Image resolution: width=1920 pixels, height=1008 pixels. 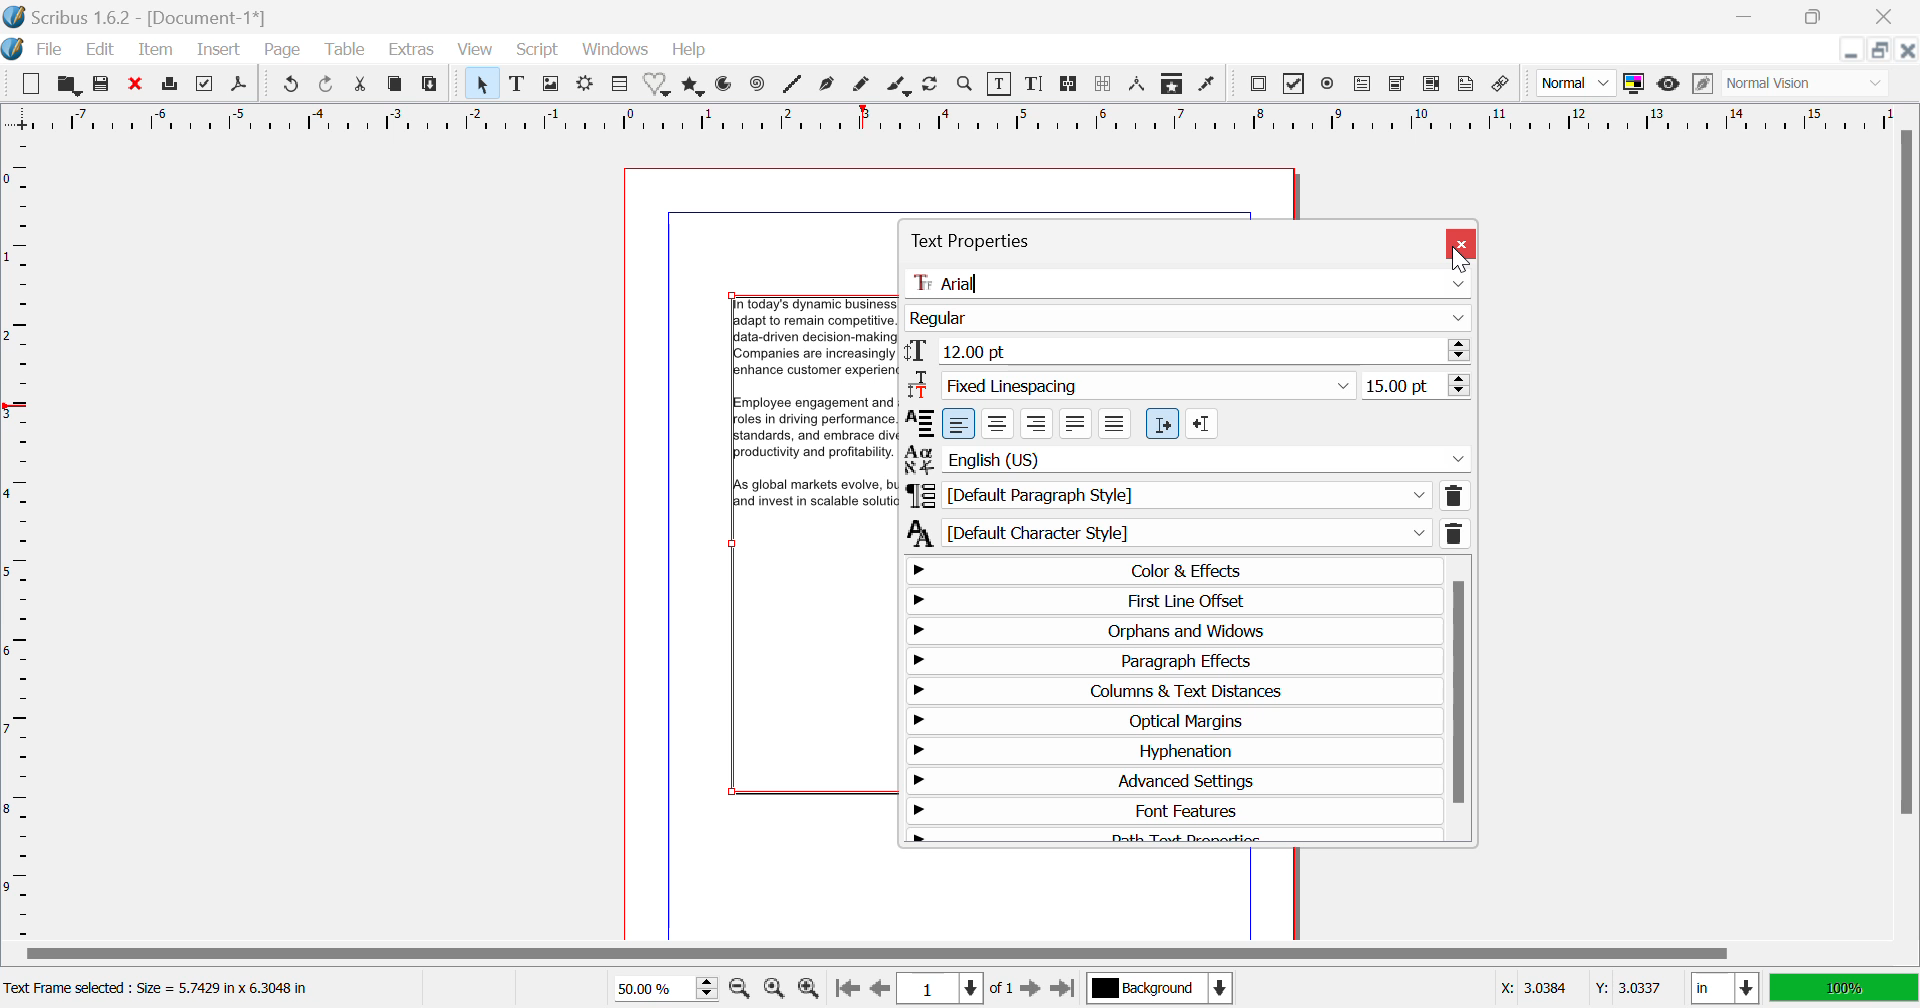 I want to click on Toggle Color Management, so click(x=1636, y=82).